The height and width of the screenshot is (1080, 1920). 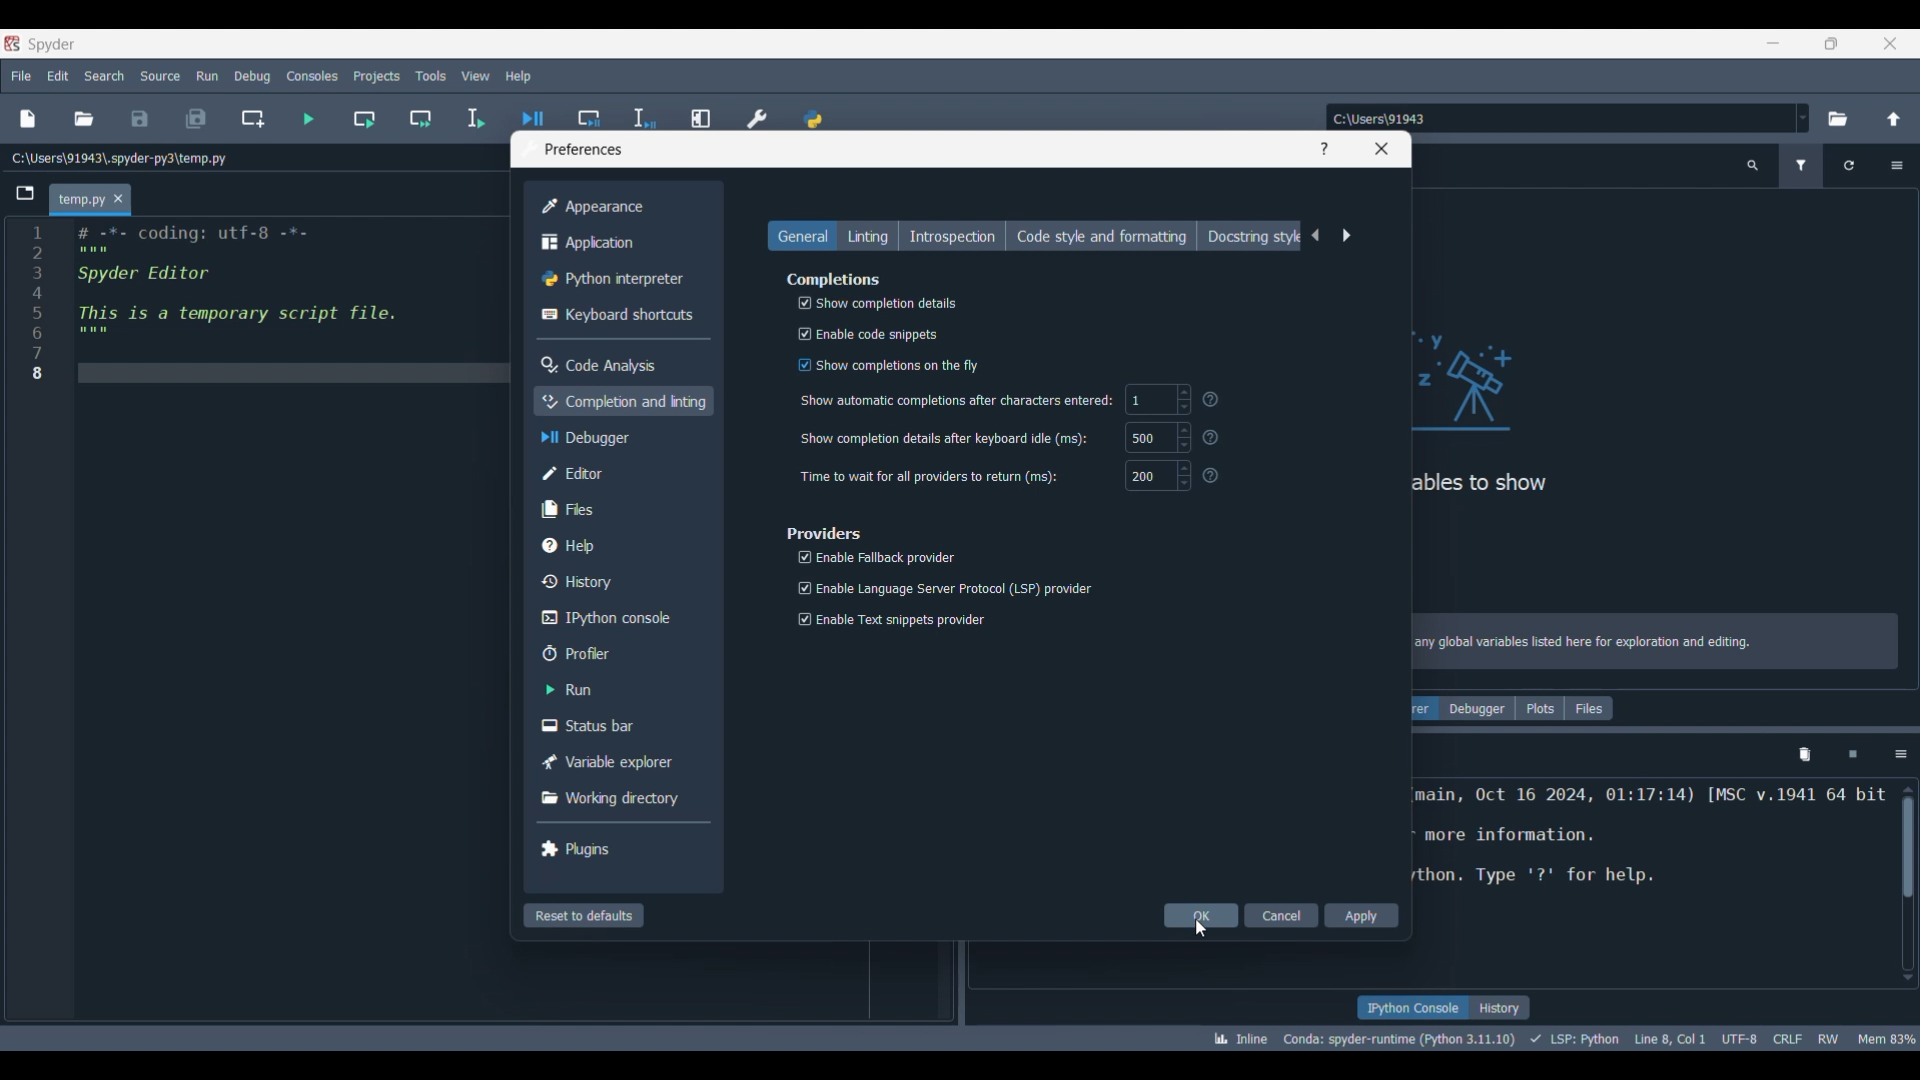 What do you see at coordinates (620, 509) in the screenshot?
I see `Files` at bounding box center [620, 509].